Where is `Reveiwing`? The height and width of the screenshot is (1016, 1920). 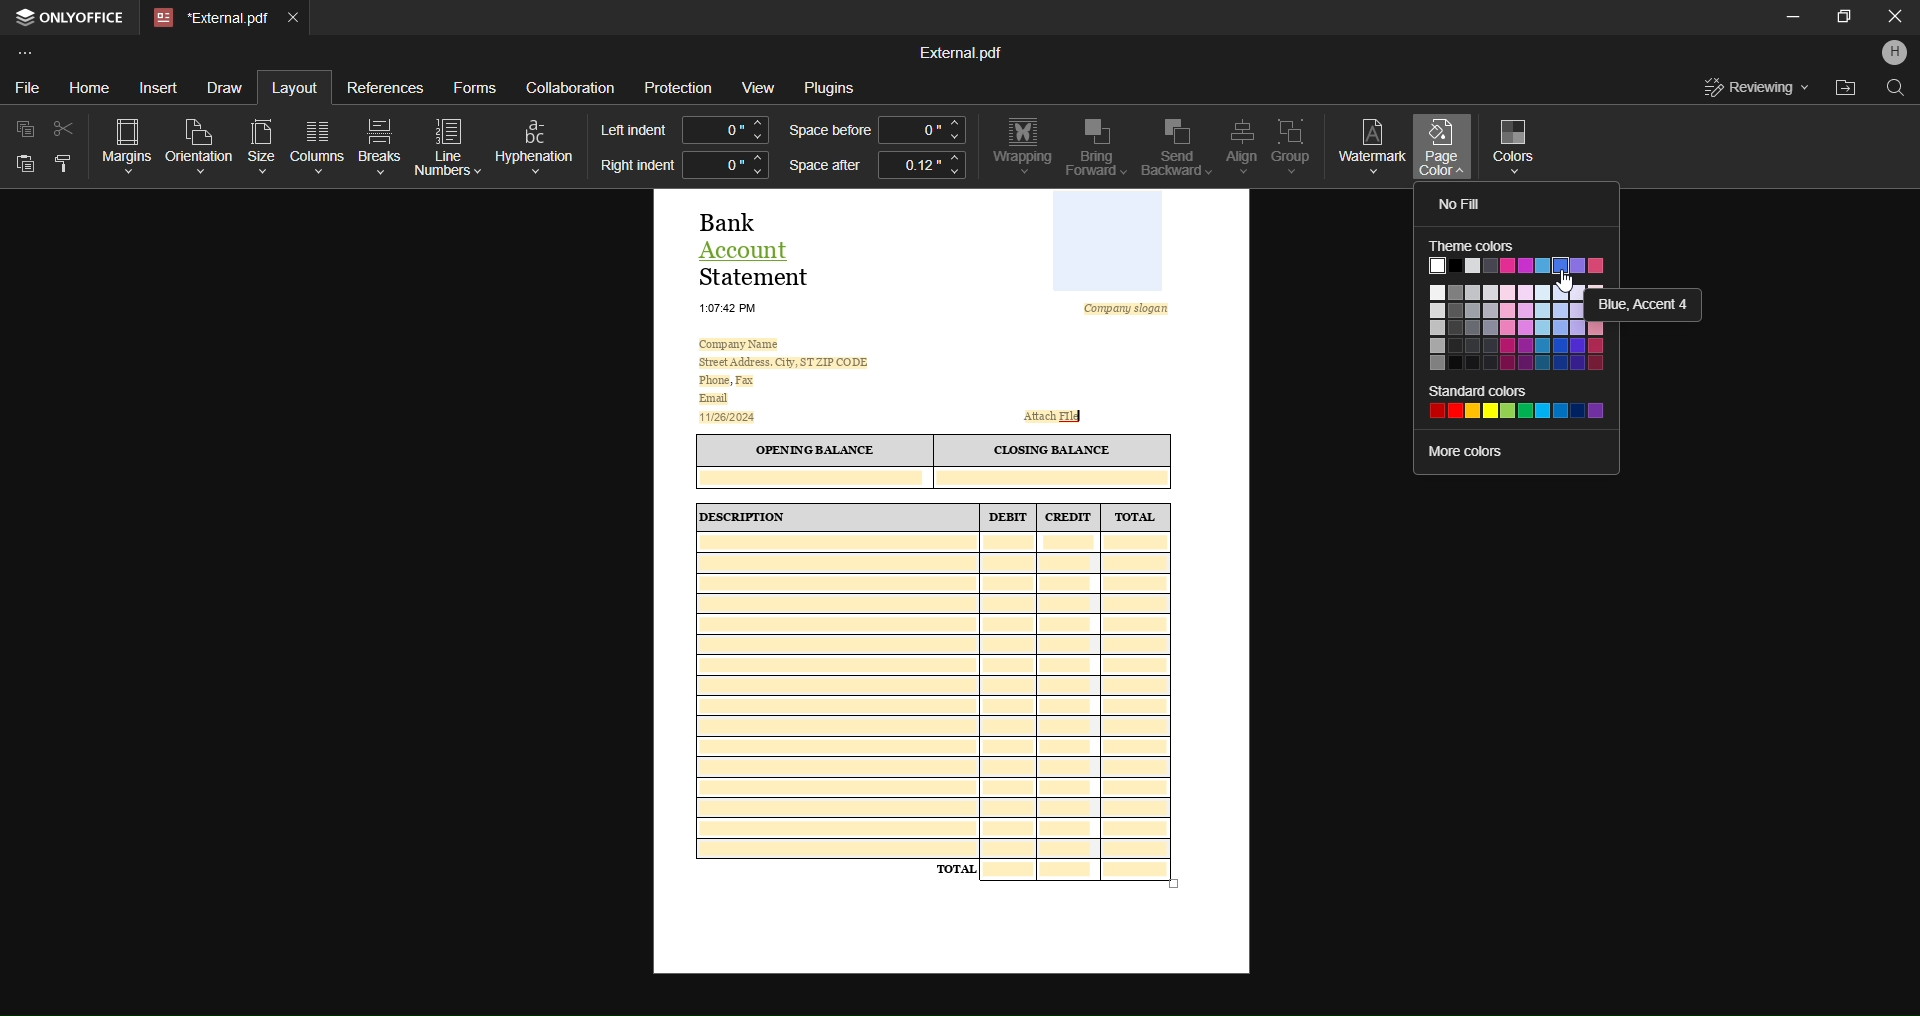
Reveiwing is located at coordinates (1757, 87).